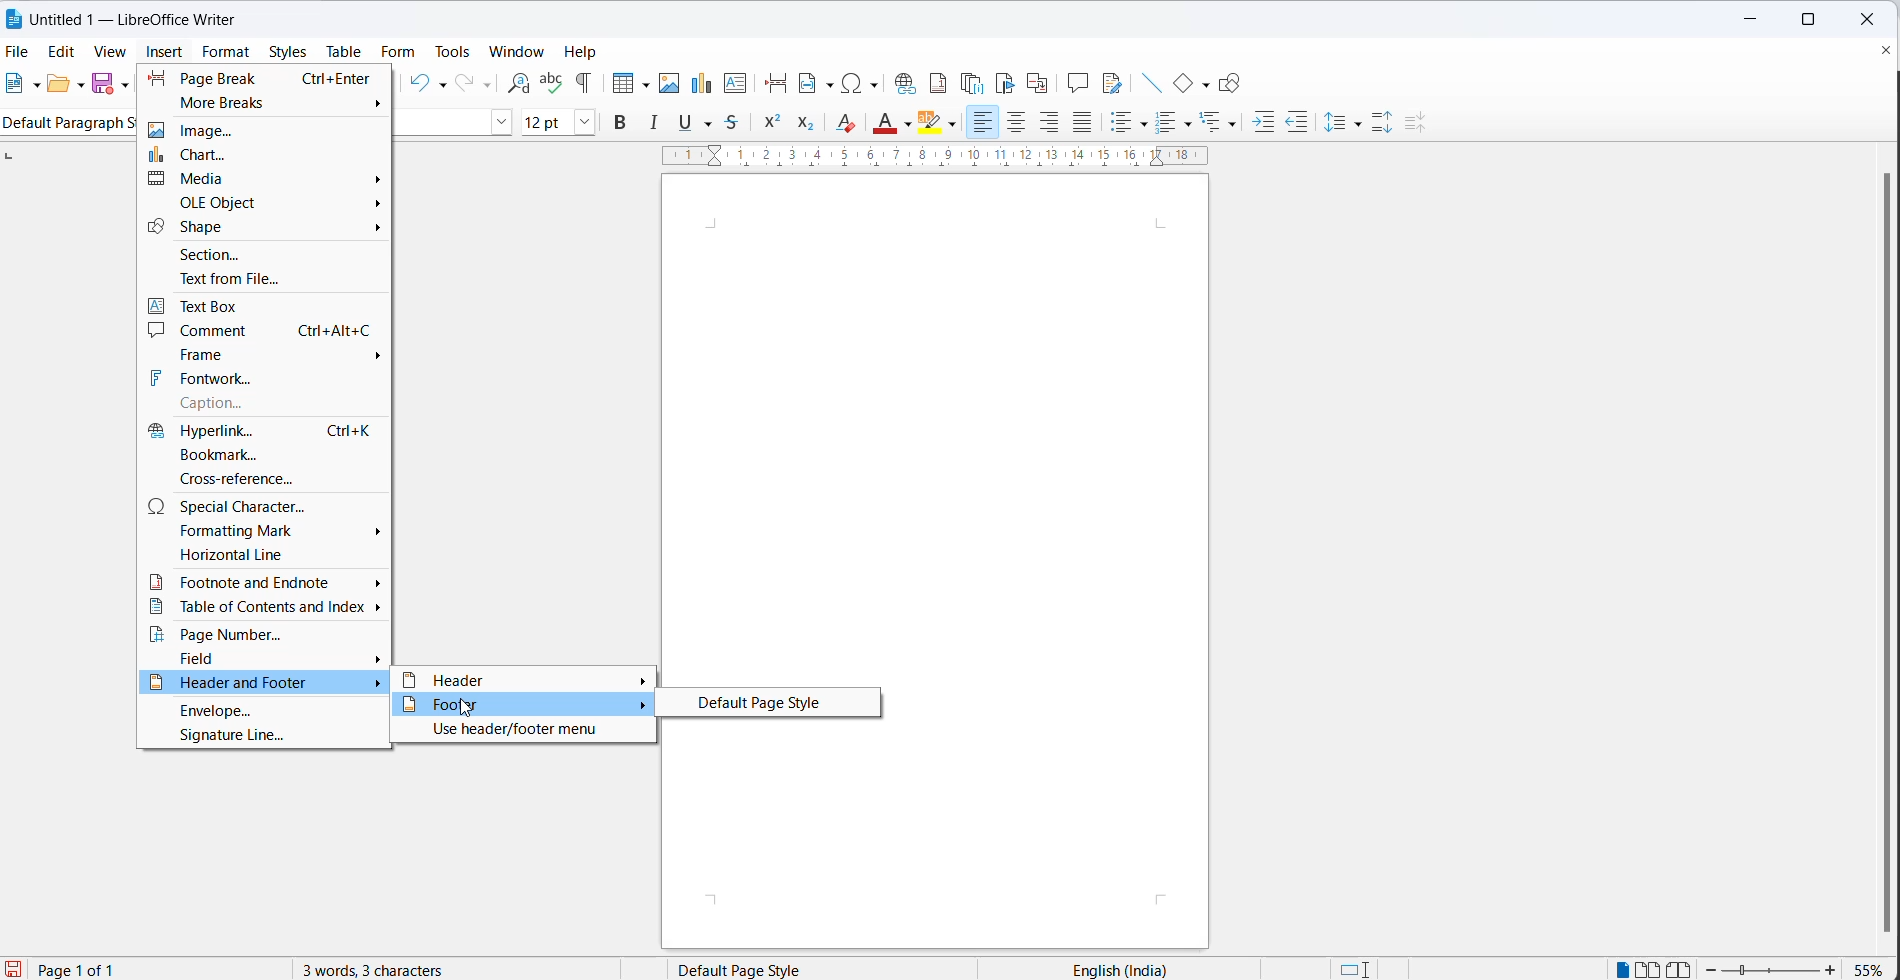 The height and width of the screenshot is (980, 1900). I want to click on find and replace, so click(518, 83).